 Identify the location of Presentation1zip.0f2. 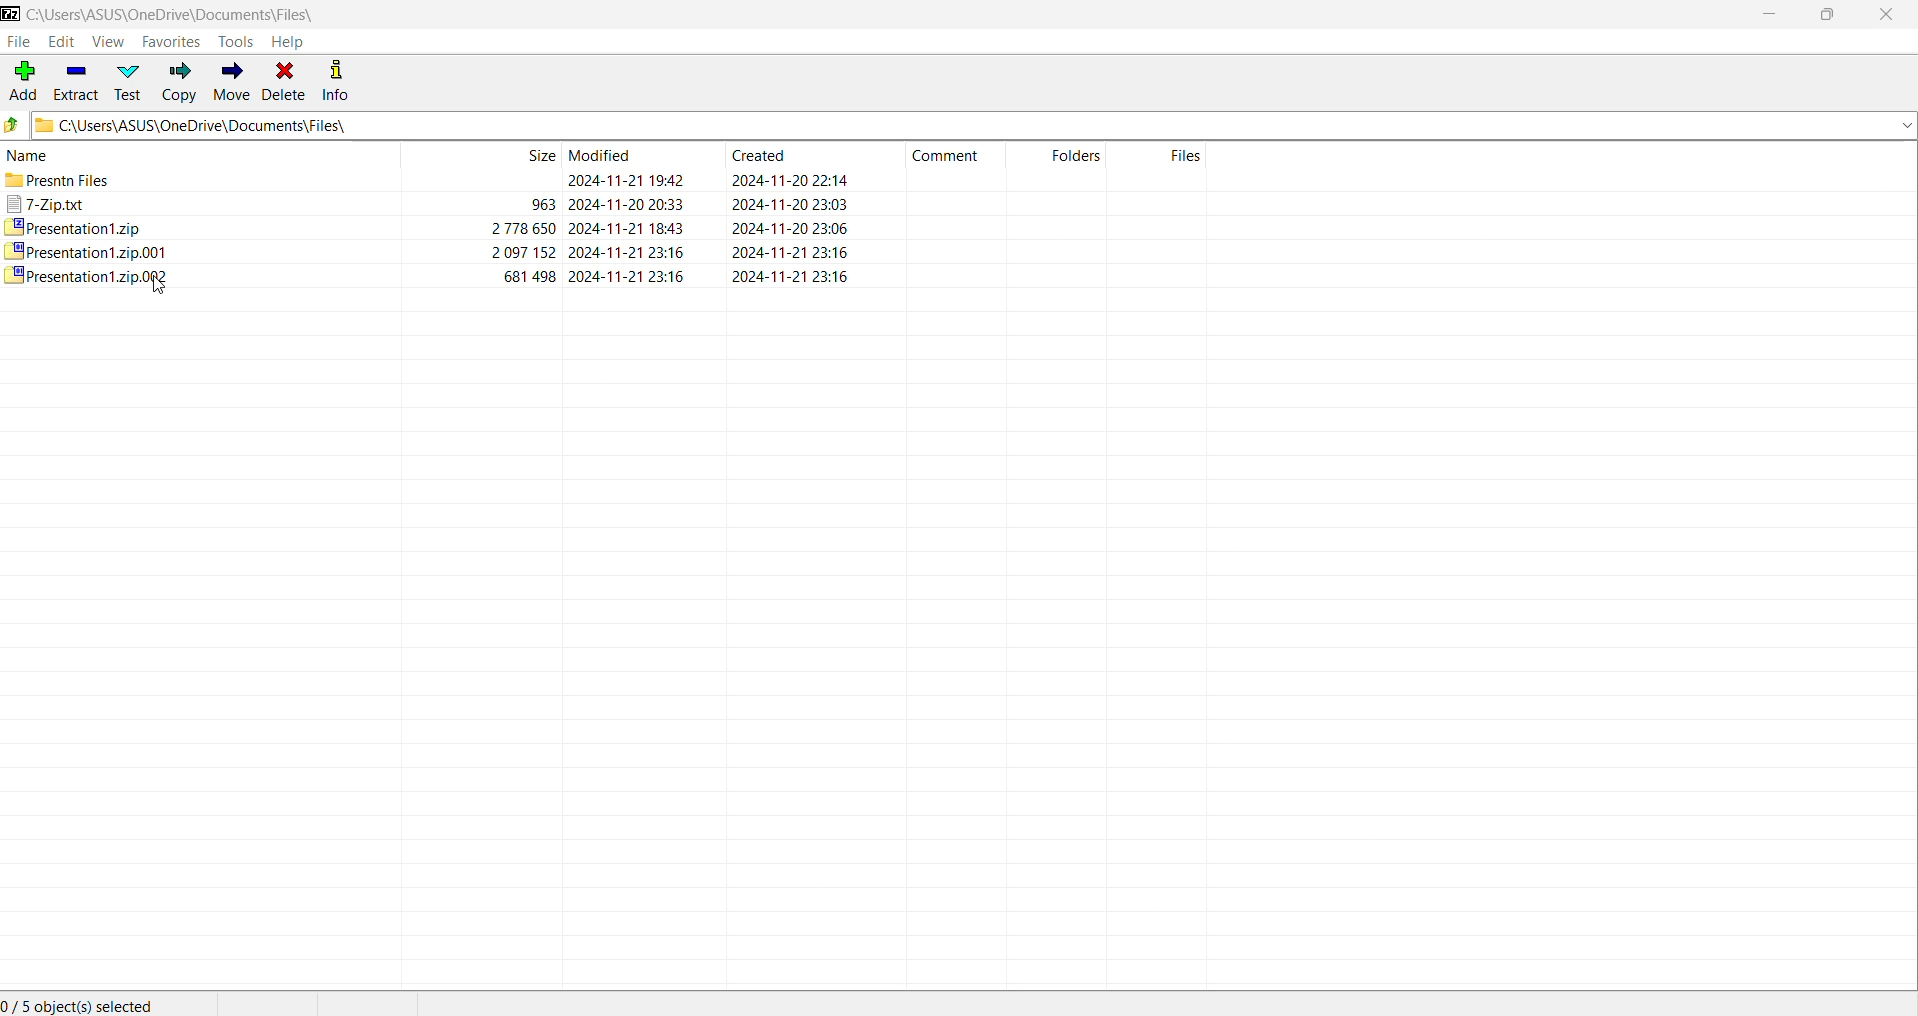
(94, 281).